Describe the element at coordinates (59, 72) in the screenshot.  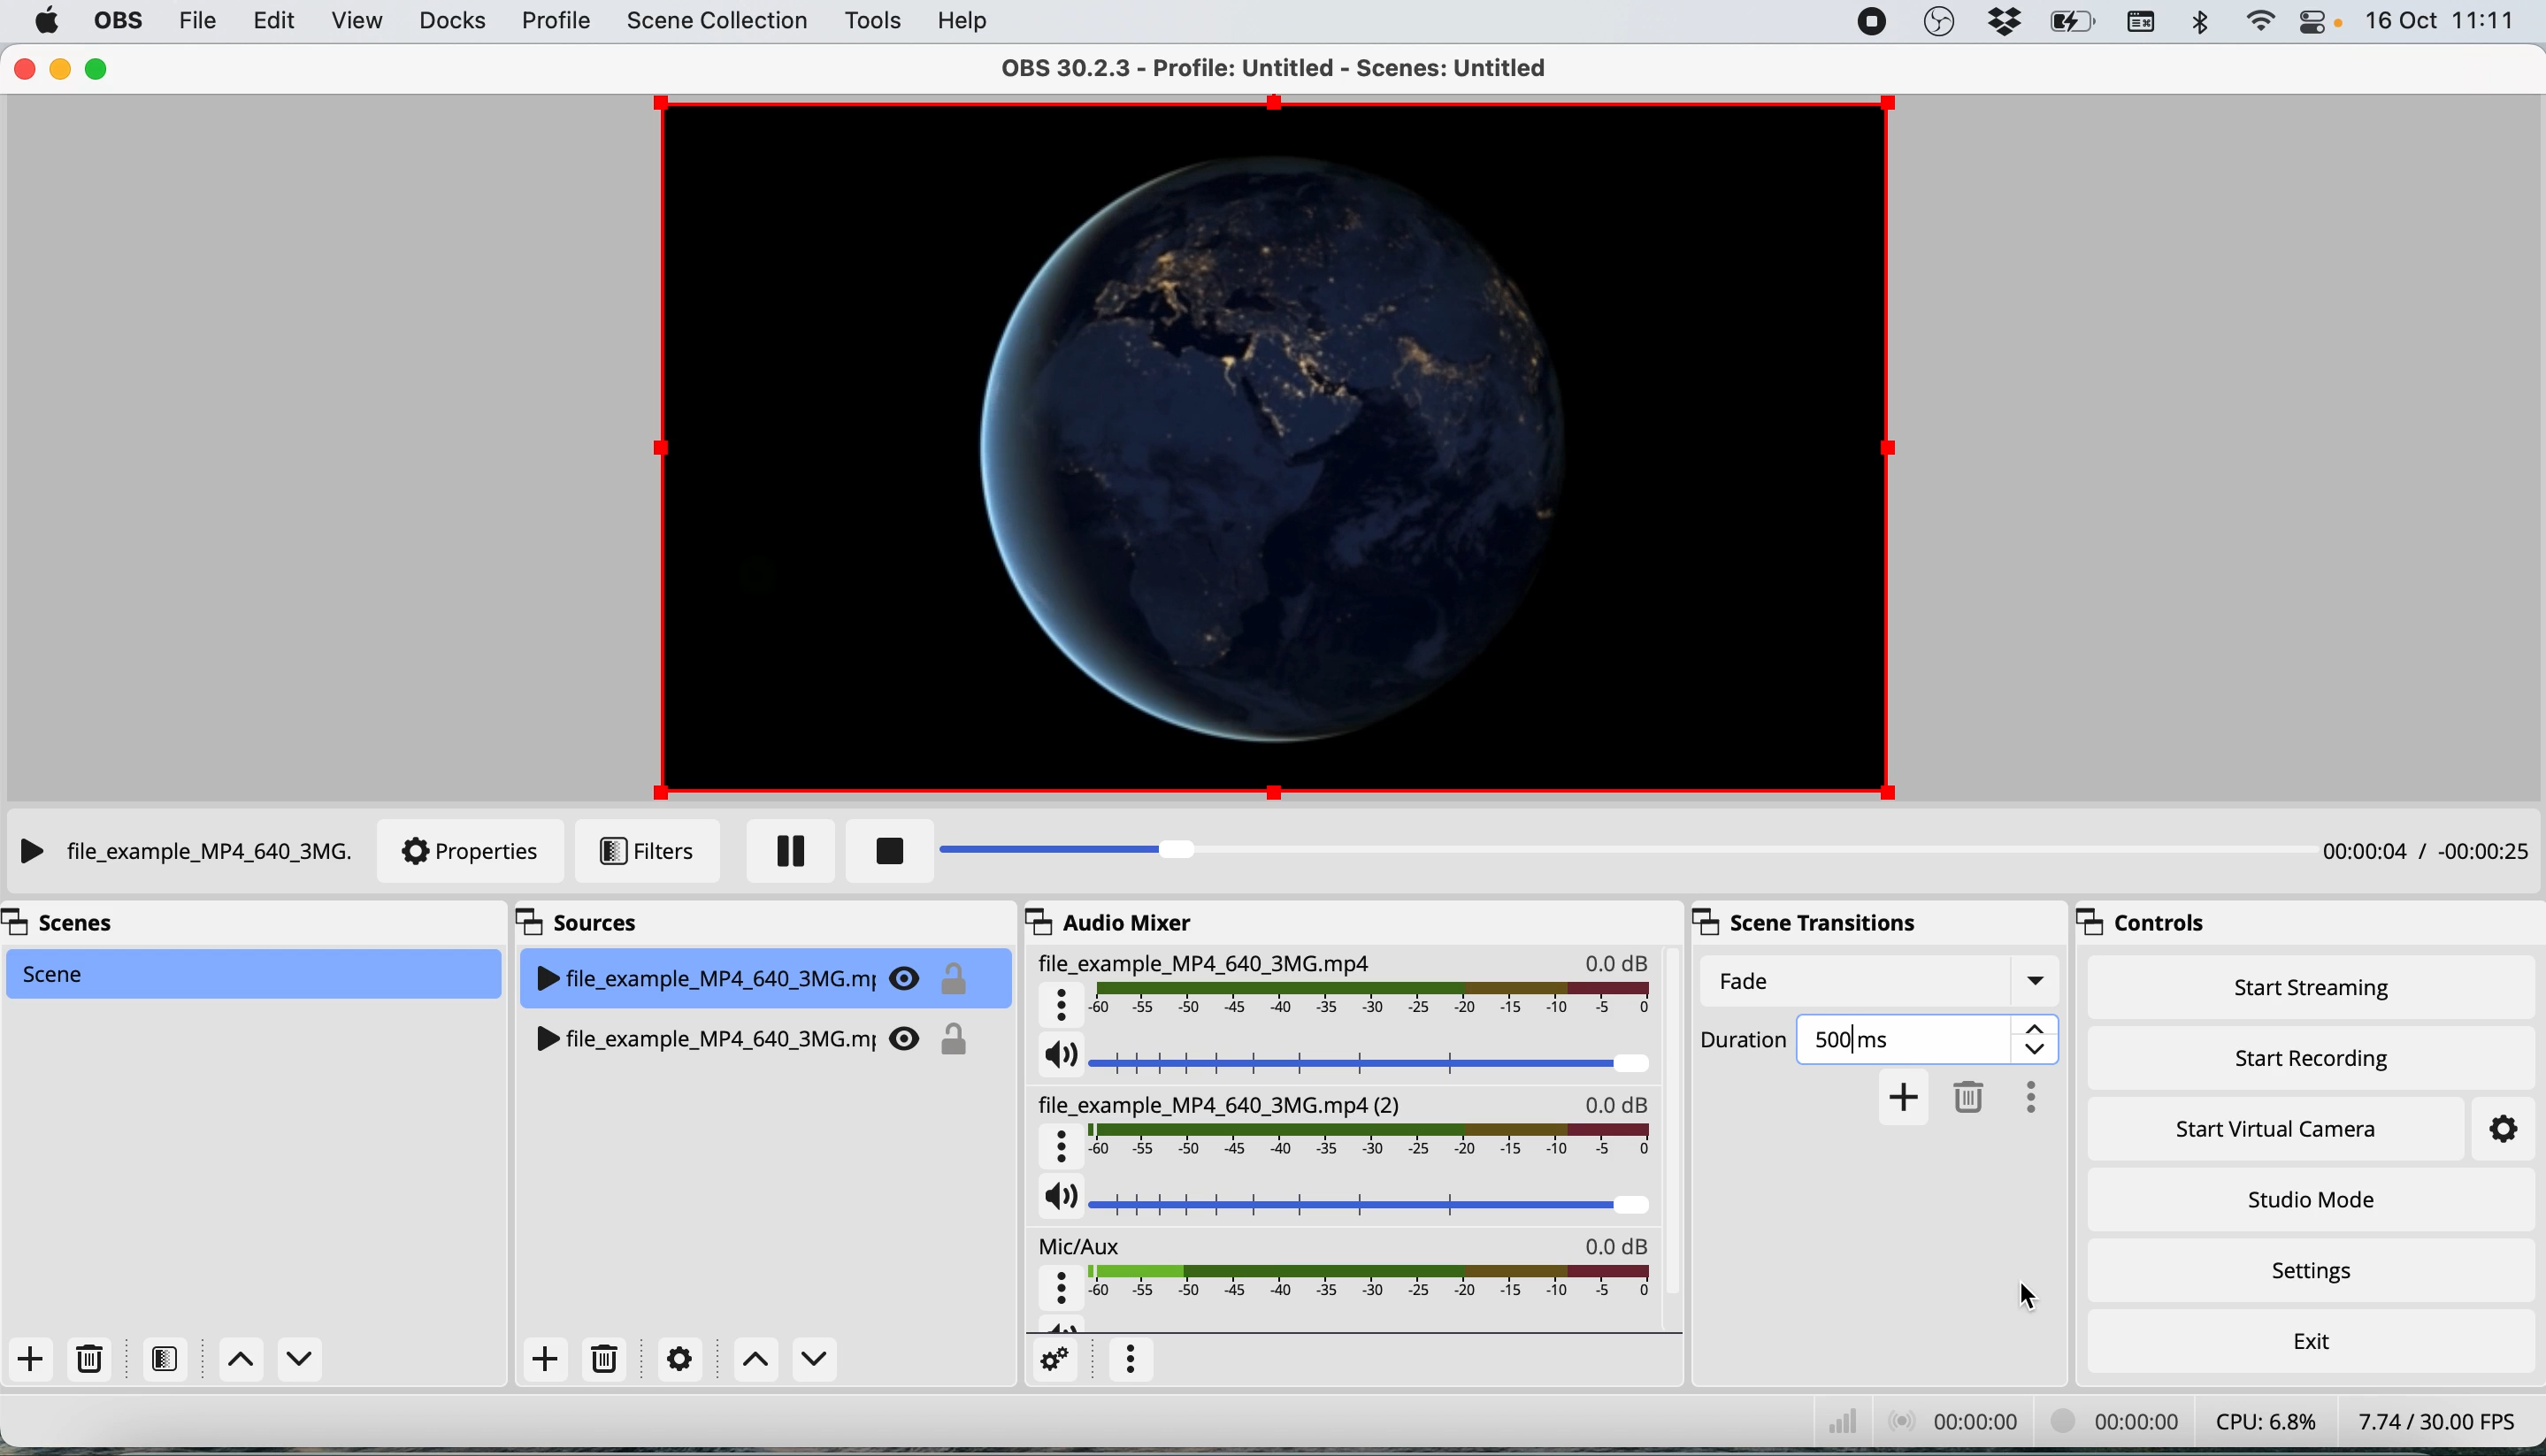
I see `minimise` at that location.